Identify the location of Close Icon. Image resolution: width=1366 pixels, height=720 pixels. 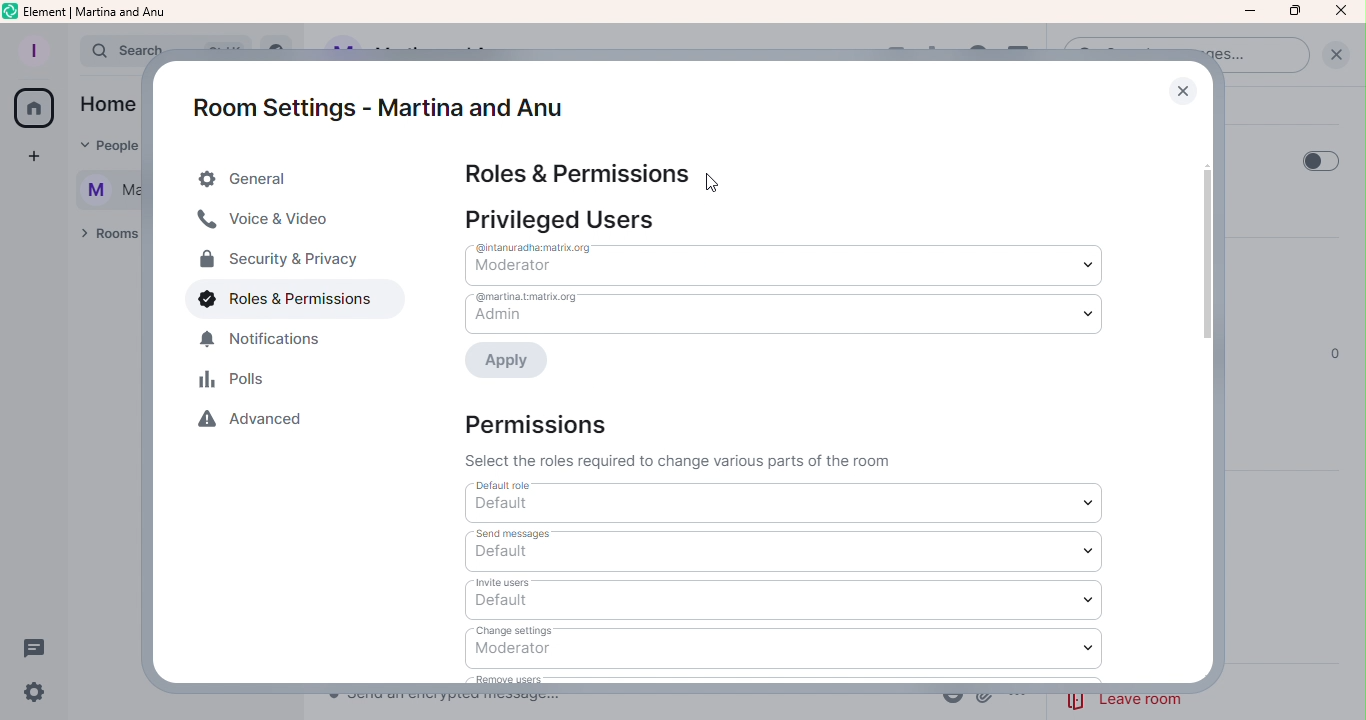
(1342, 12).